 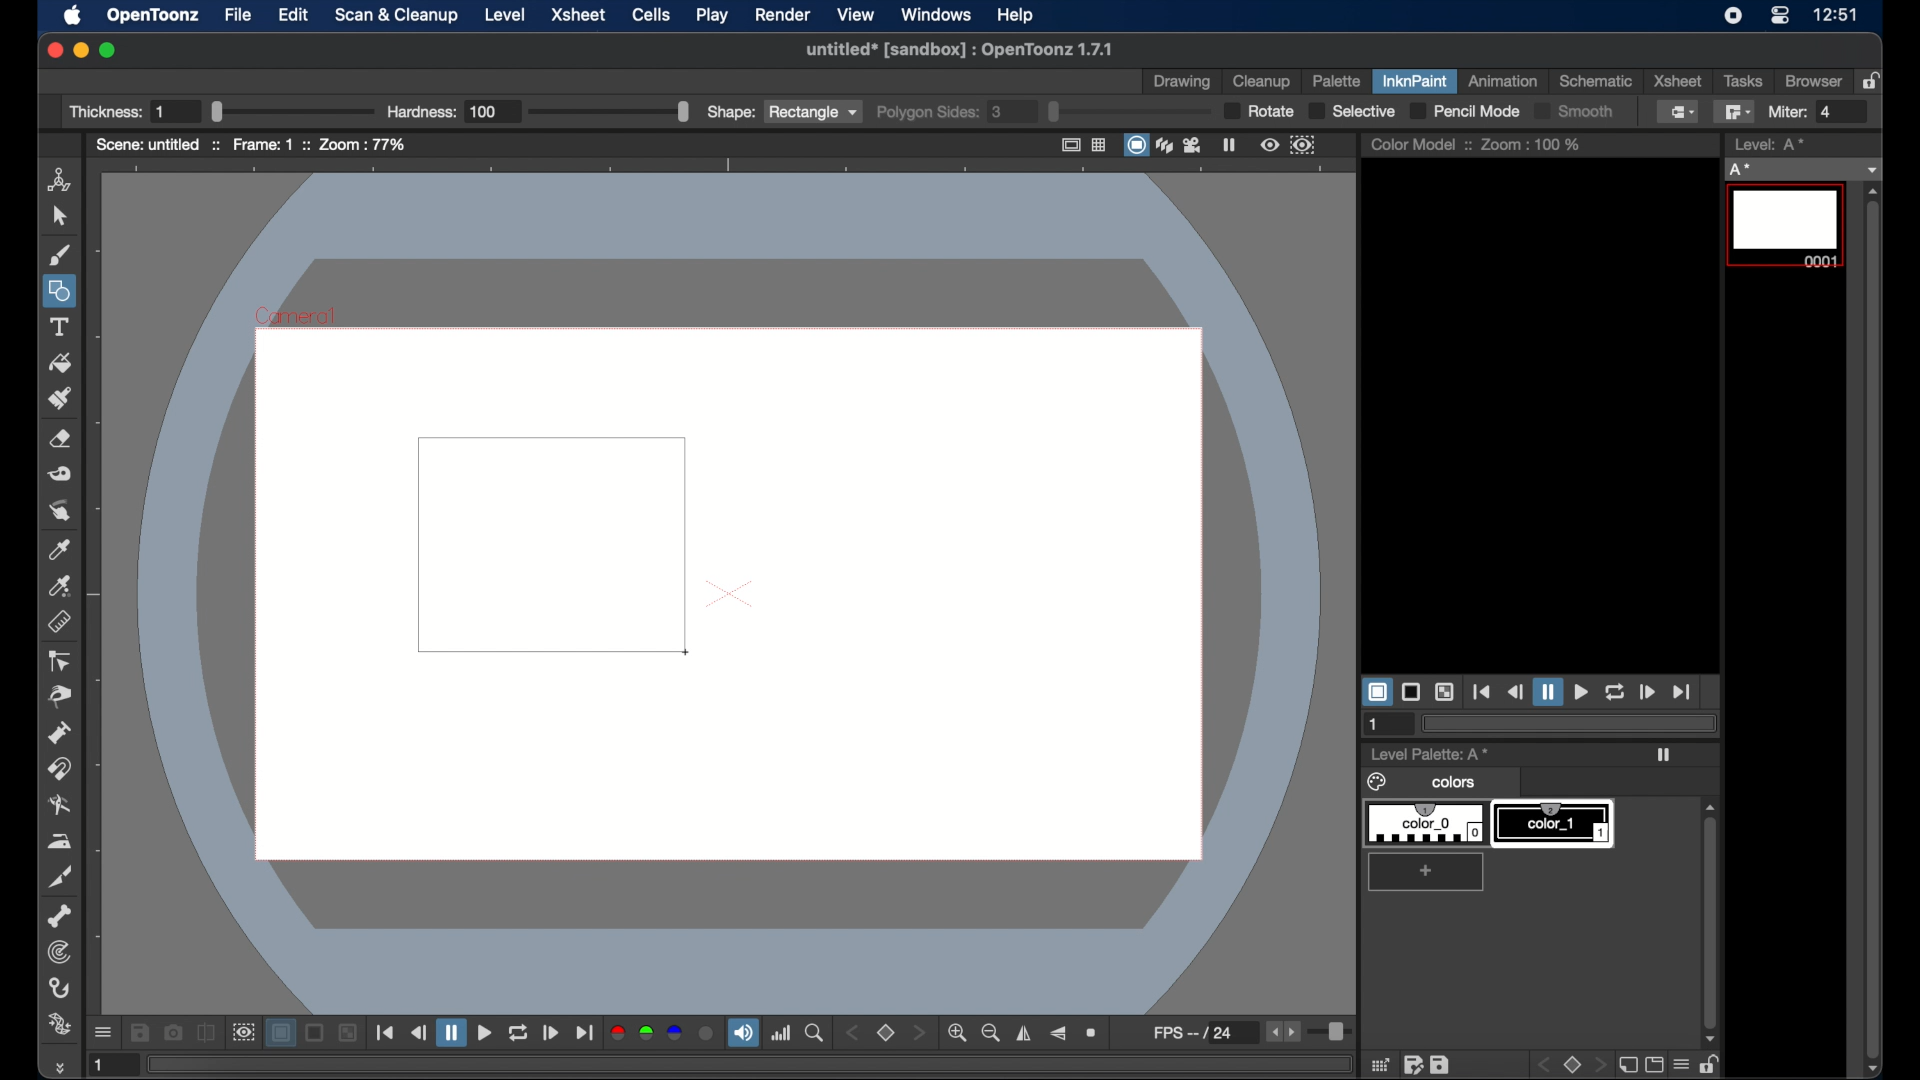 What do you see at coordinates (1282, 1031) in the screenshot?
I see `stepper buttons` at bounding box center [1282, 1031].